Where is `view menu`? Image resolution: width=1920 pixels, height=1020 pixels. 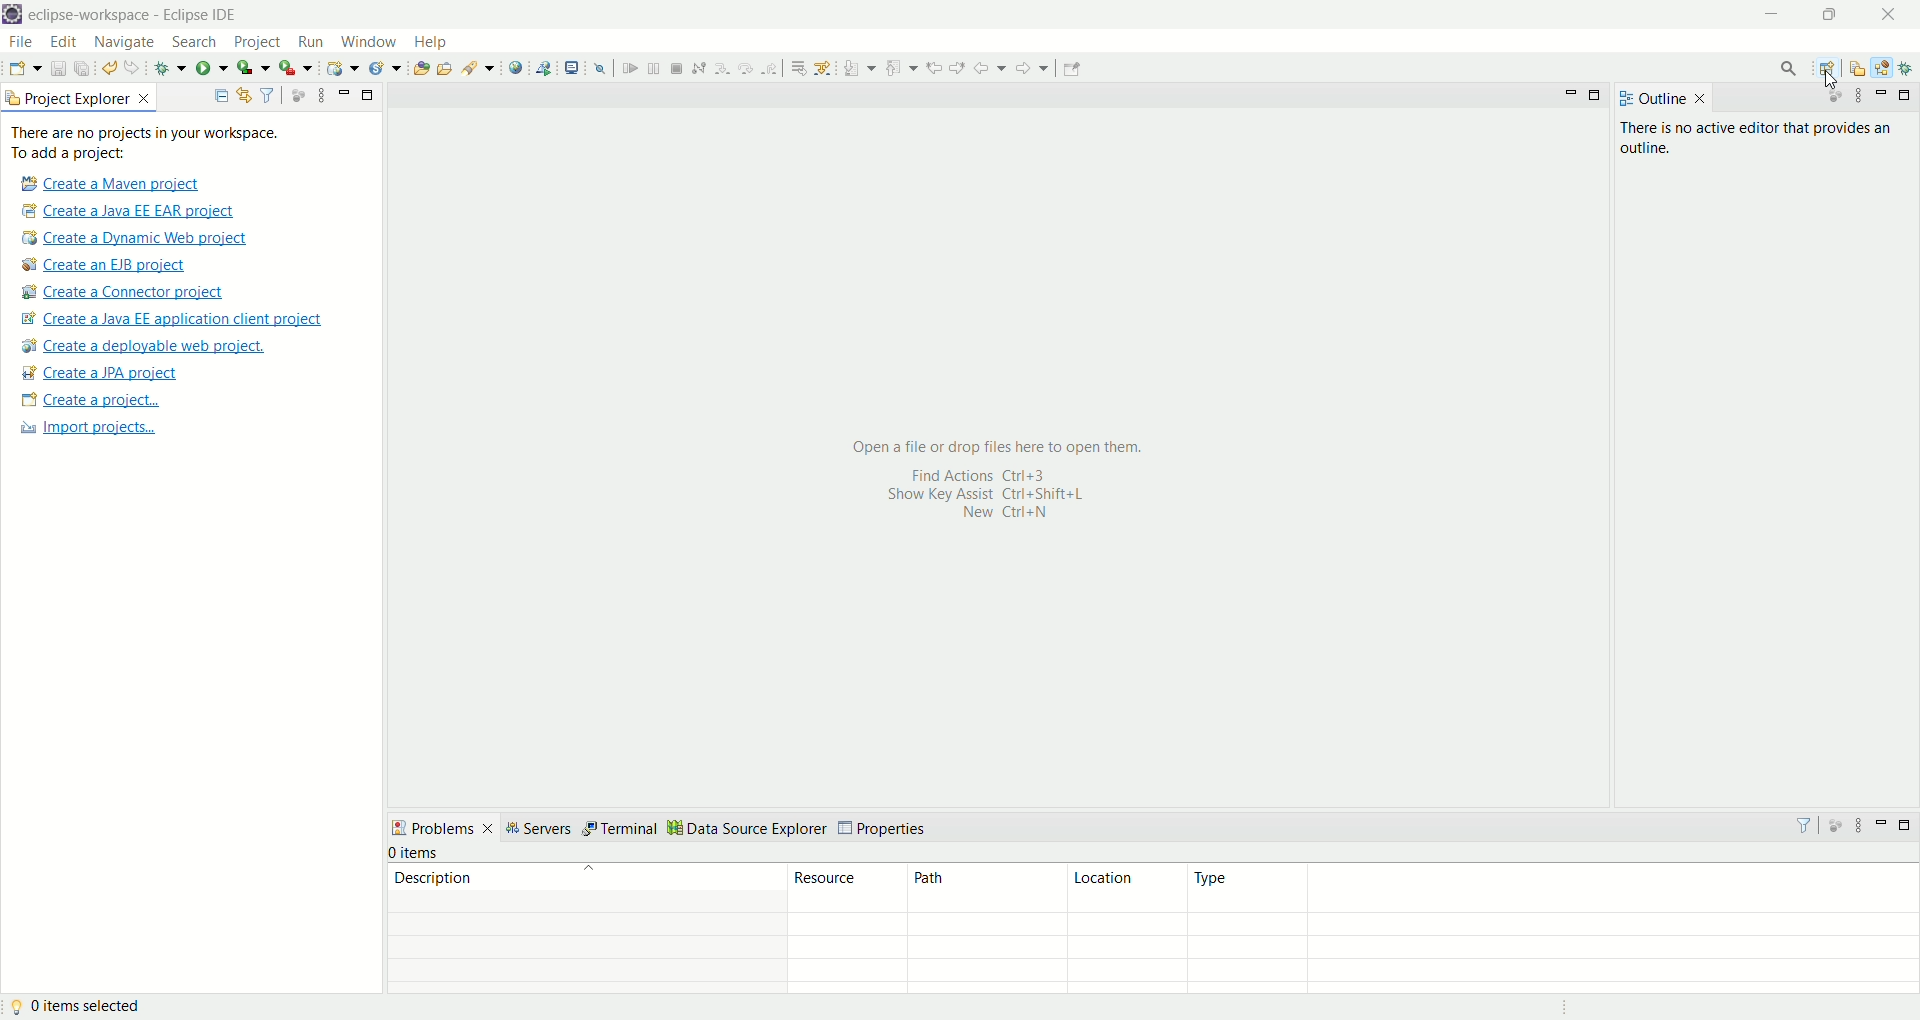
view menu is located at coordinates (1858, 825).